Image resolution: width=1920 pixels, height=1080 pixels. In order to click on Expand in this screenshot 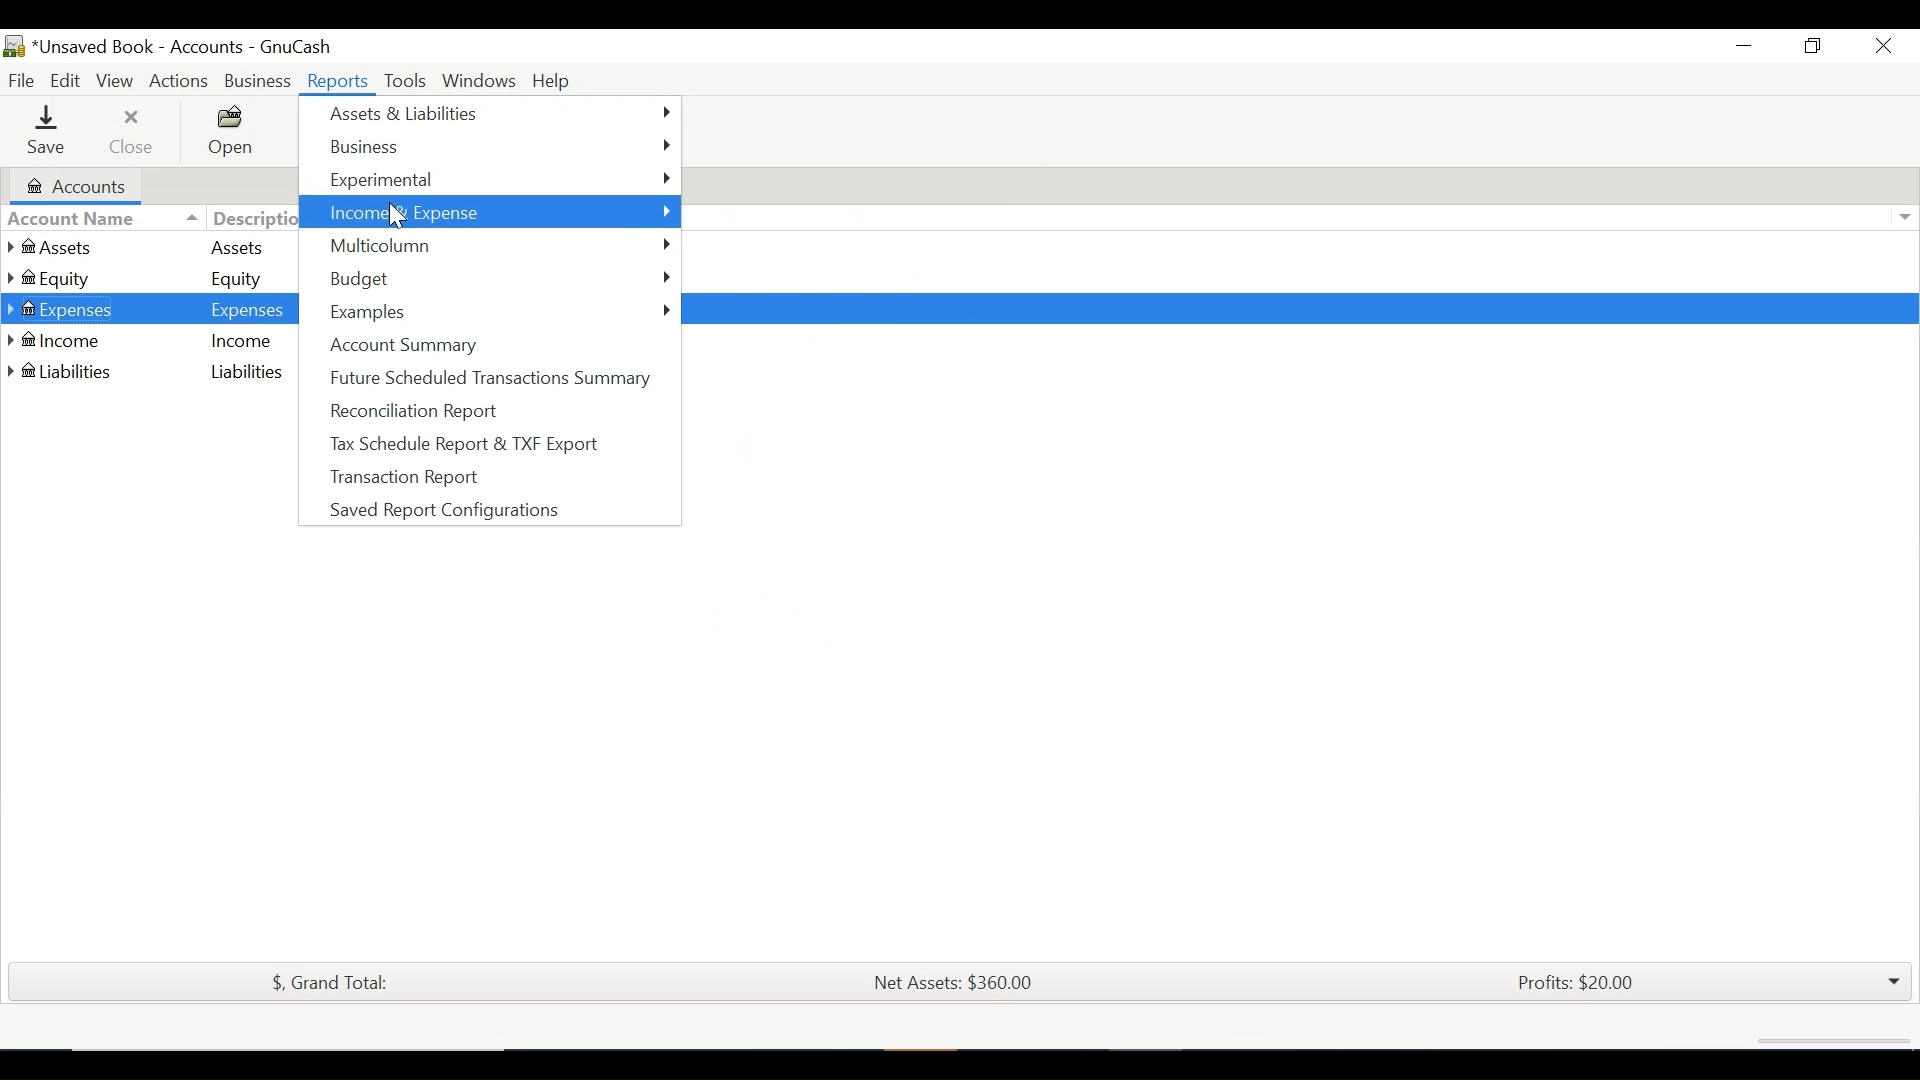, I will do `click(1902, 218)`.